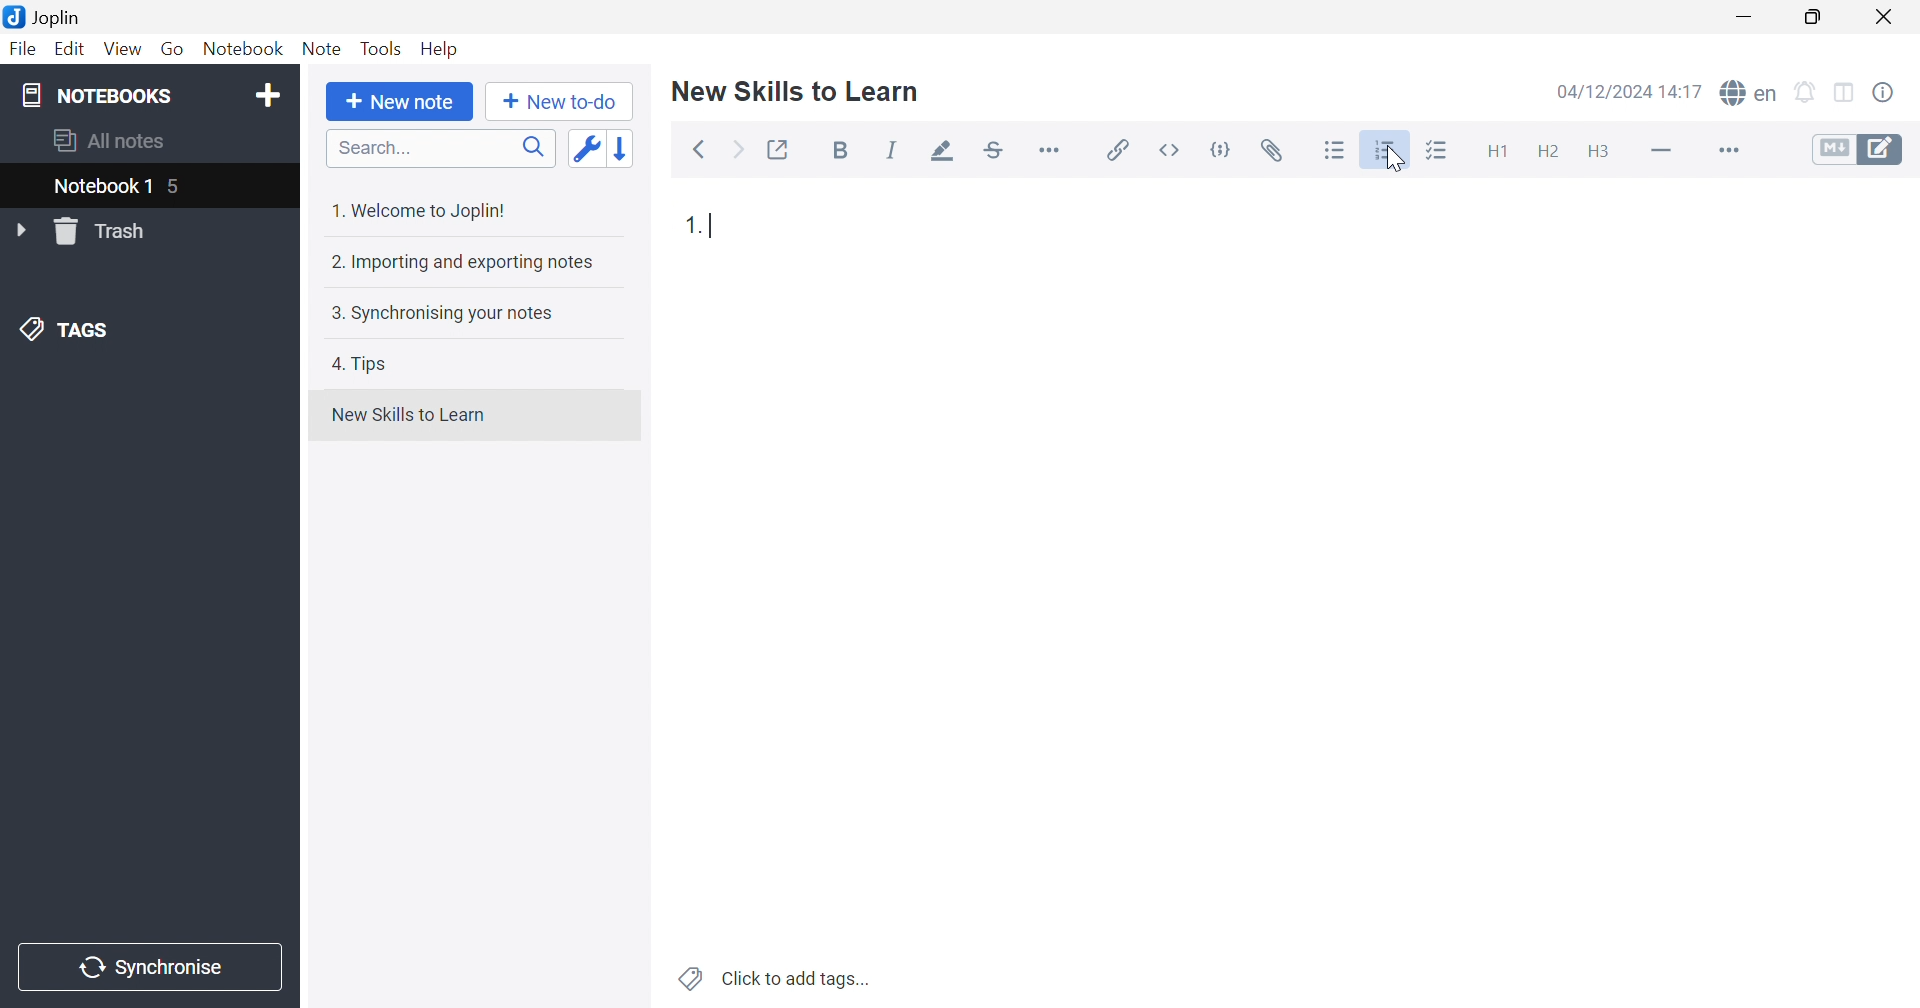 The width and height of the screenshot is (1920, 1008). Describe the element at coordinates (441, 148) in the screenshot. I see `Search...` at that location.